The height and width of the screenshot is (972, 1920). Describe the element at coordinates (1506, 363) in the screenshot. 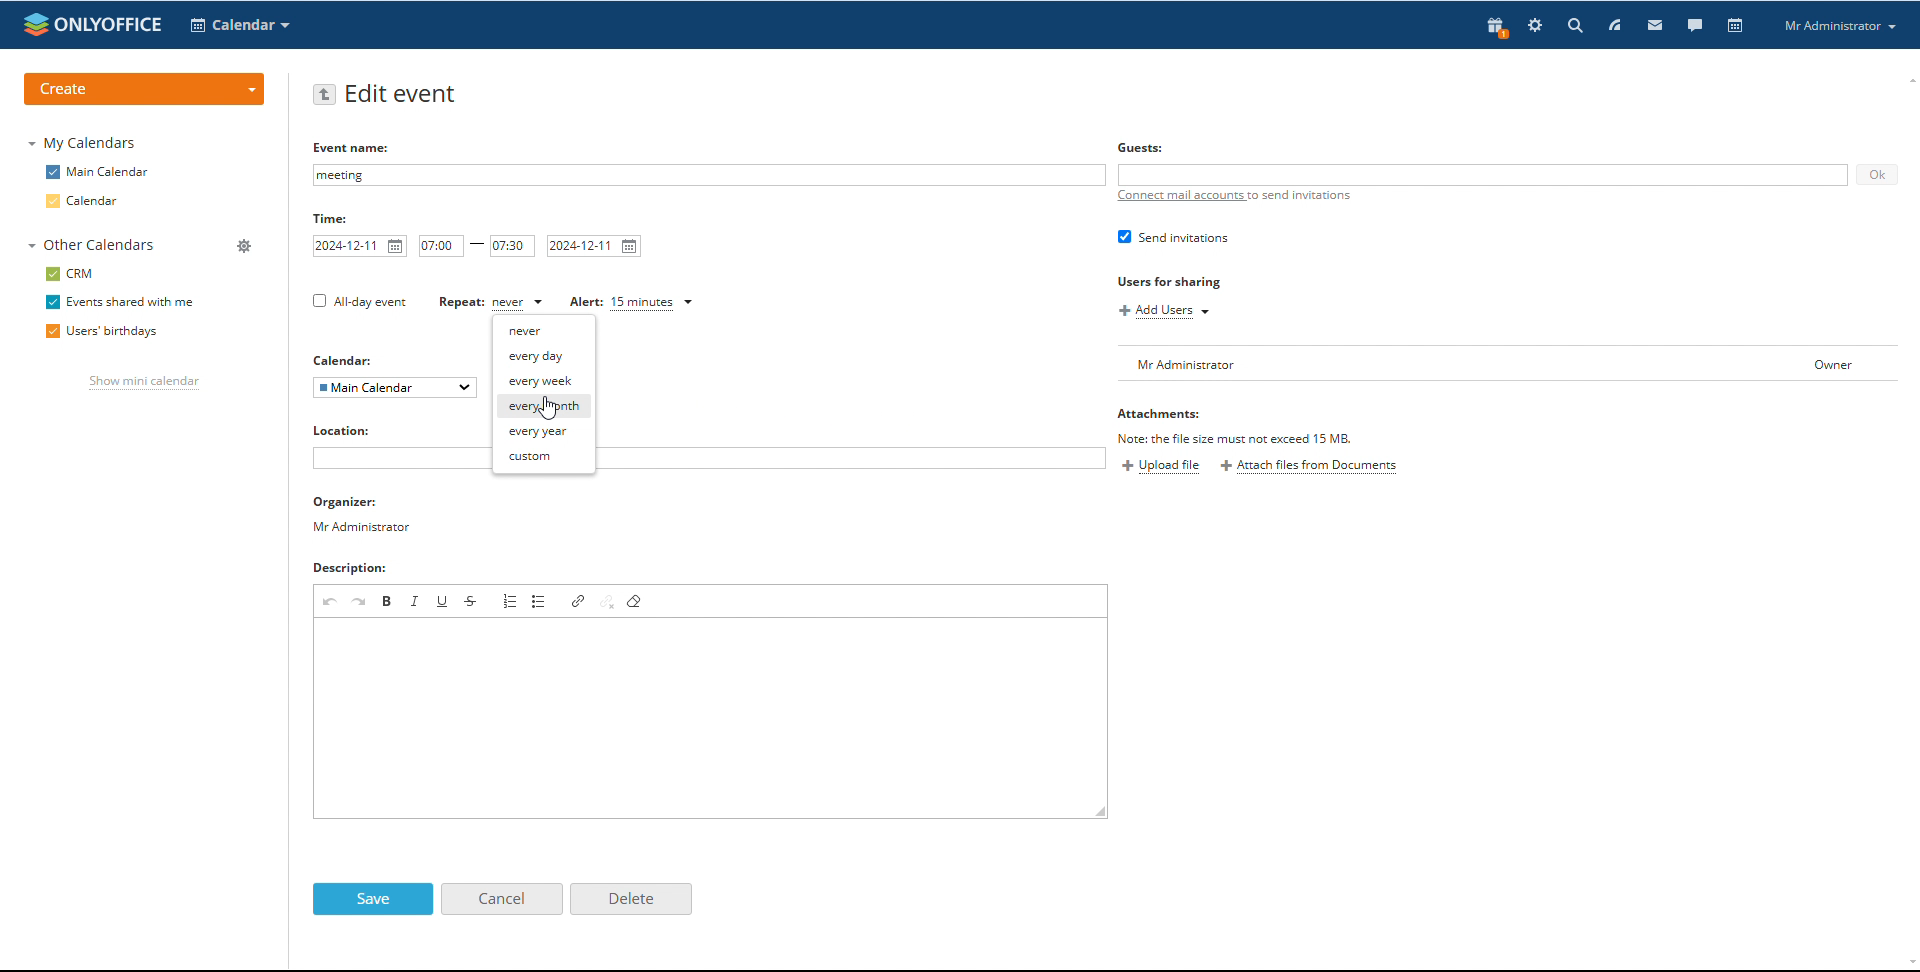

I see `user list` at that location.